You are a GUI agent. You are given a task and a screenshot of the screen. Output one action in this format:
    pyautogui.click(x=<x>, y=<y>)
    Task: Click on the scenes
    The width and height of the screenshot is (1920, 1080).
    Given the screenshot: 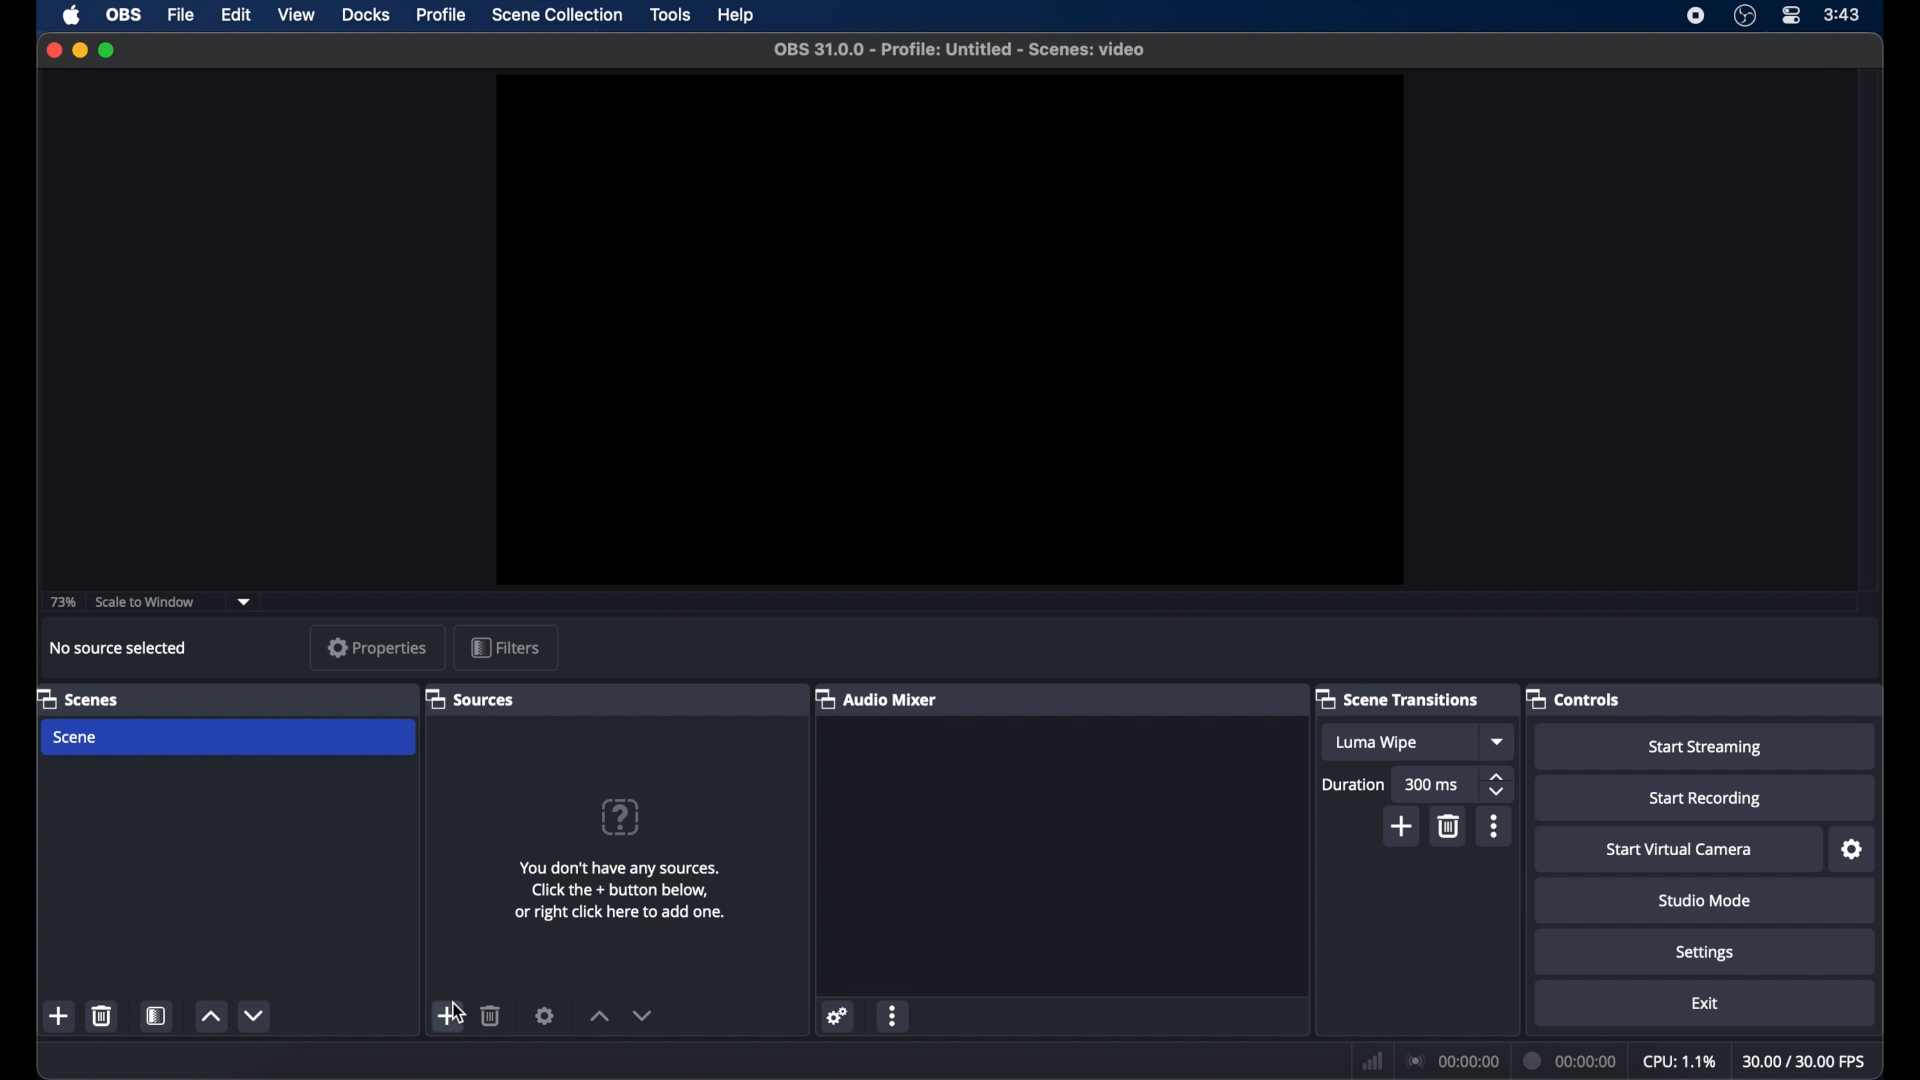 What is the action you would take?
    pyautogui.click(x=78, y=698)
    